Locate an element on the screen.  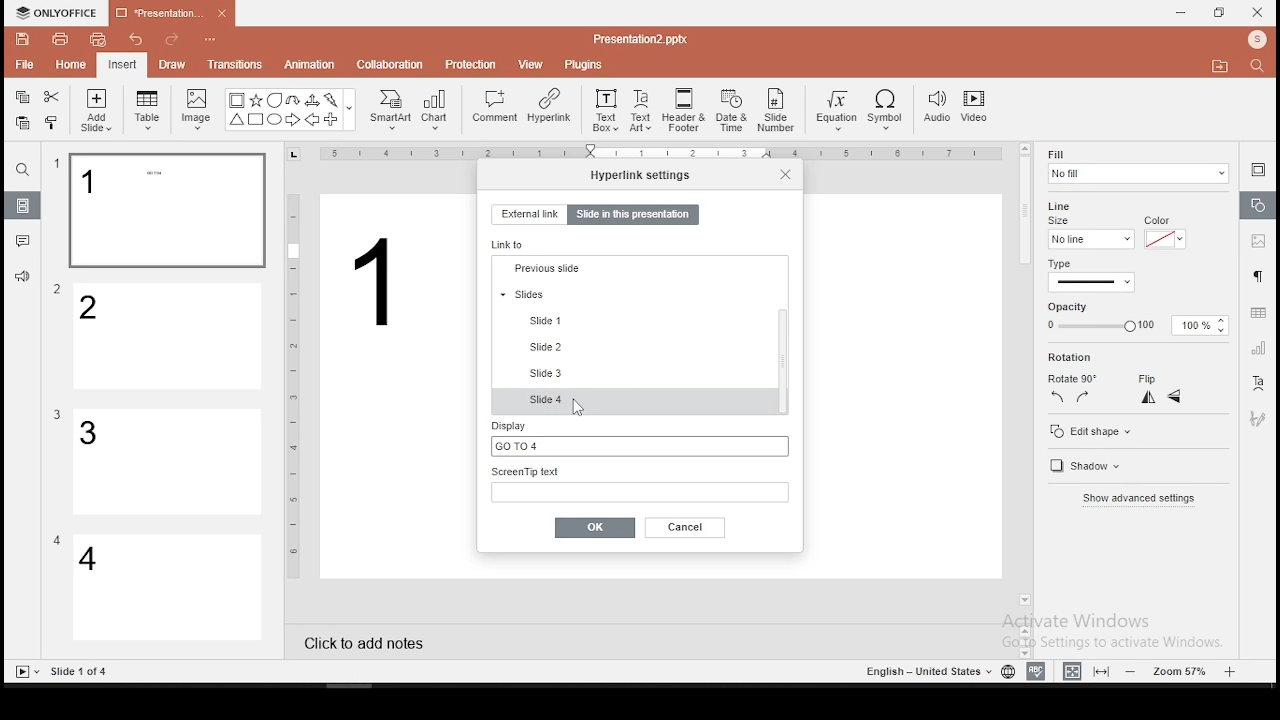
click to add notes is located at coordinates (370, 641).